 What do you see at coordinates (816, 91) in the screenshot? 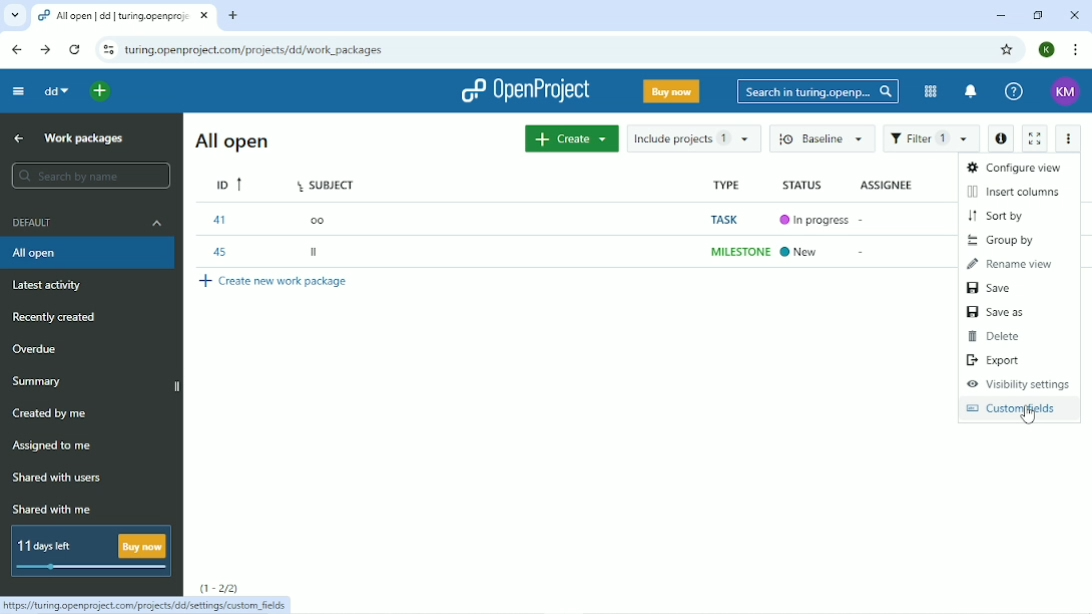
I see `Search in turing.openproject.com` at bounding box center [816, 91].